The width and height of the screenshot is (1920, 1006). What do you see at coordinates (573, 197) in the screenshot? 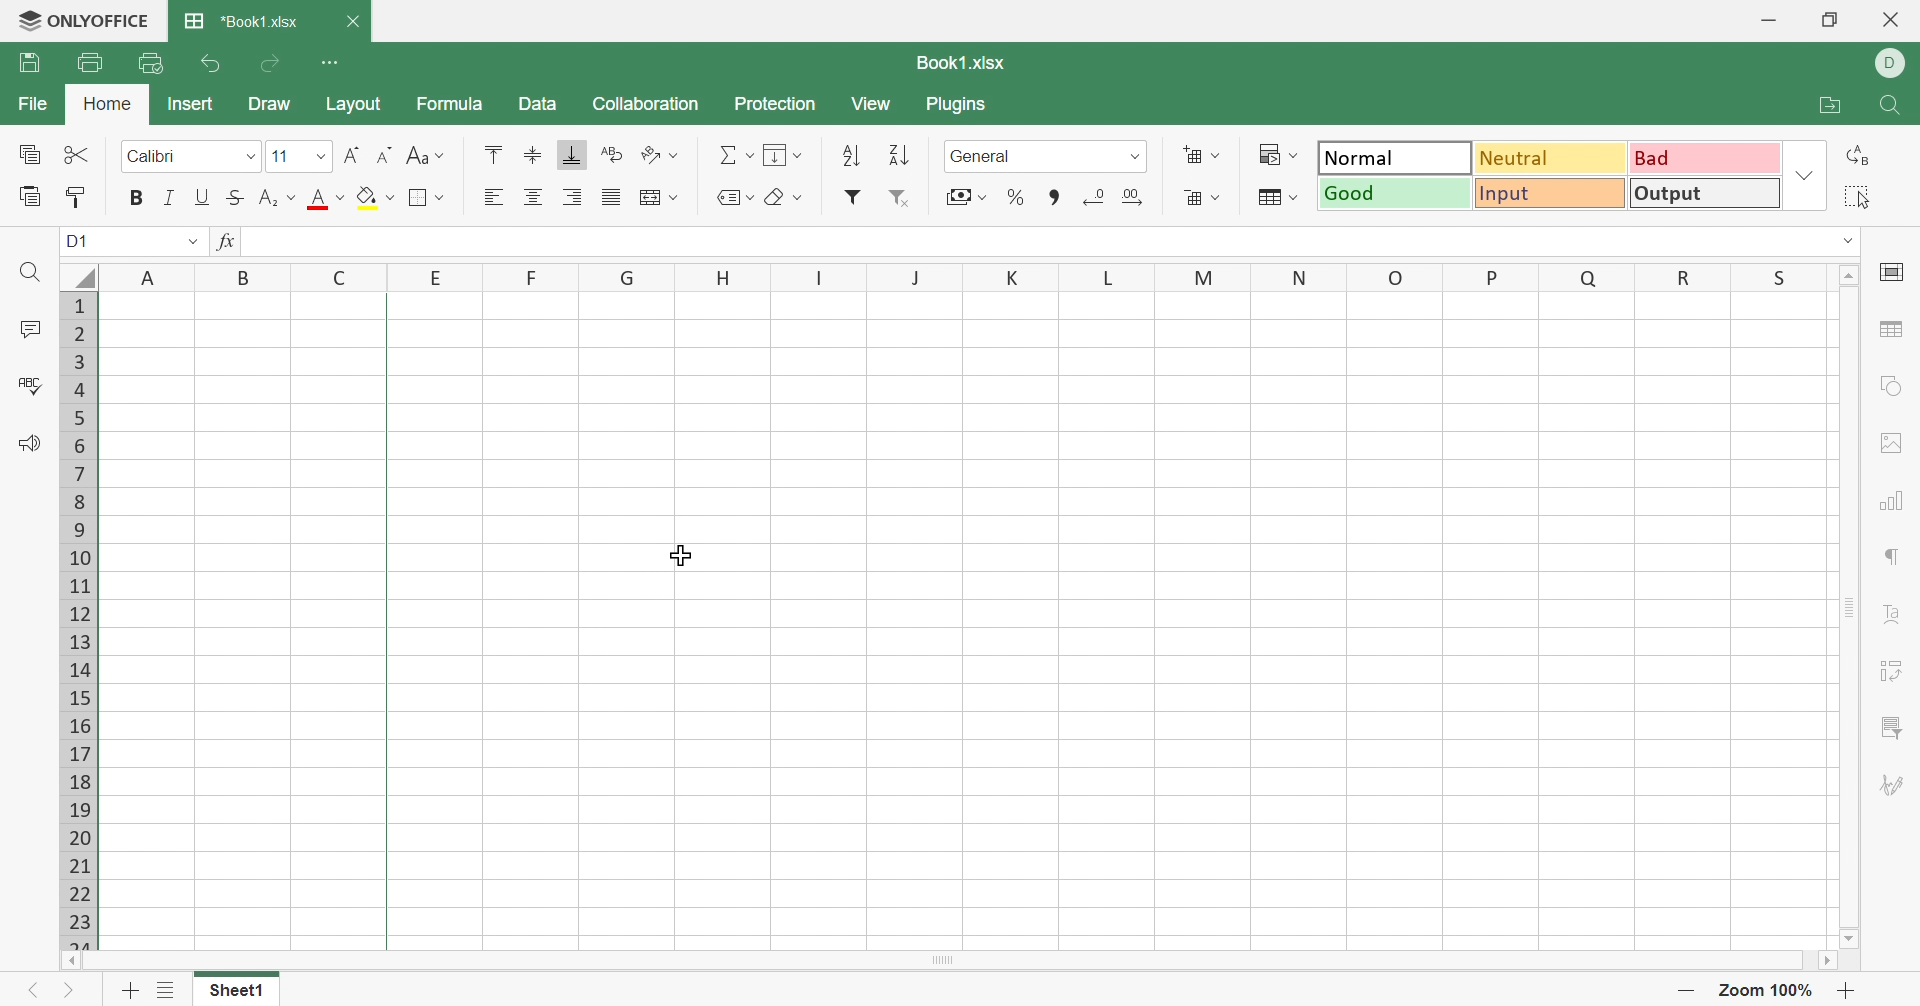
I see `Align Right` at bounding box center [573, 197].